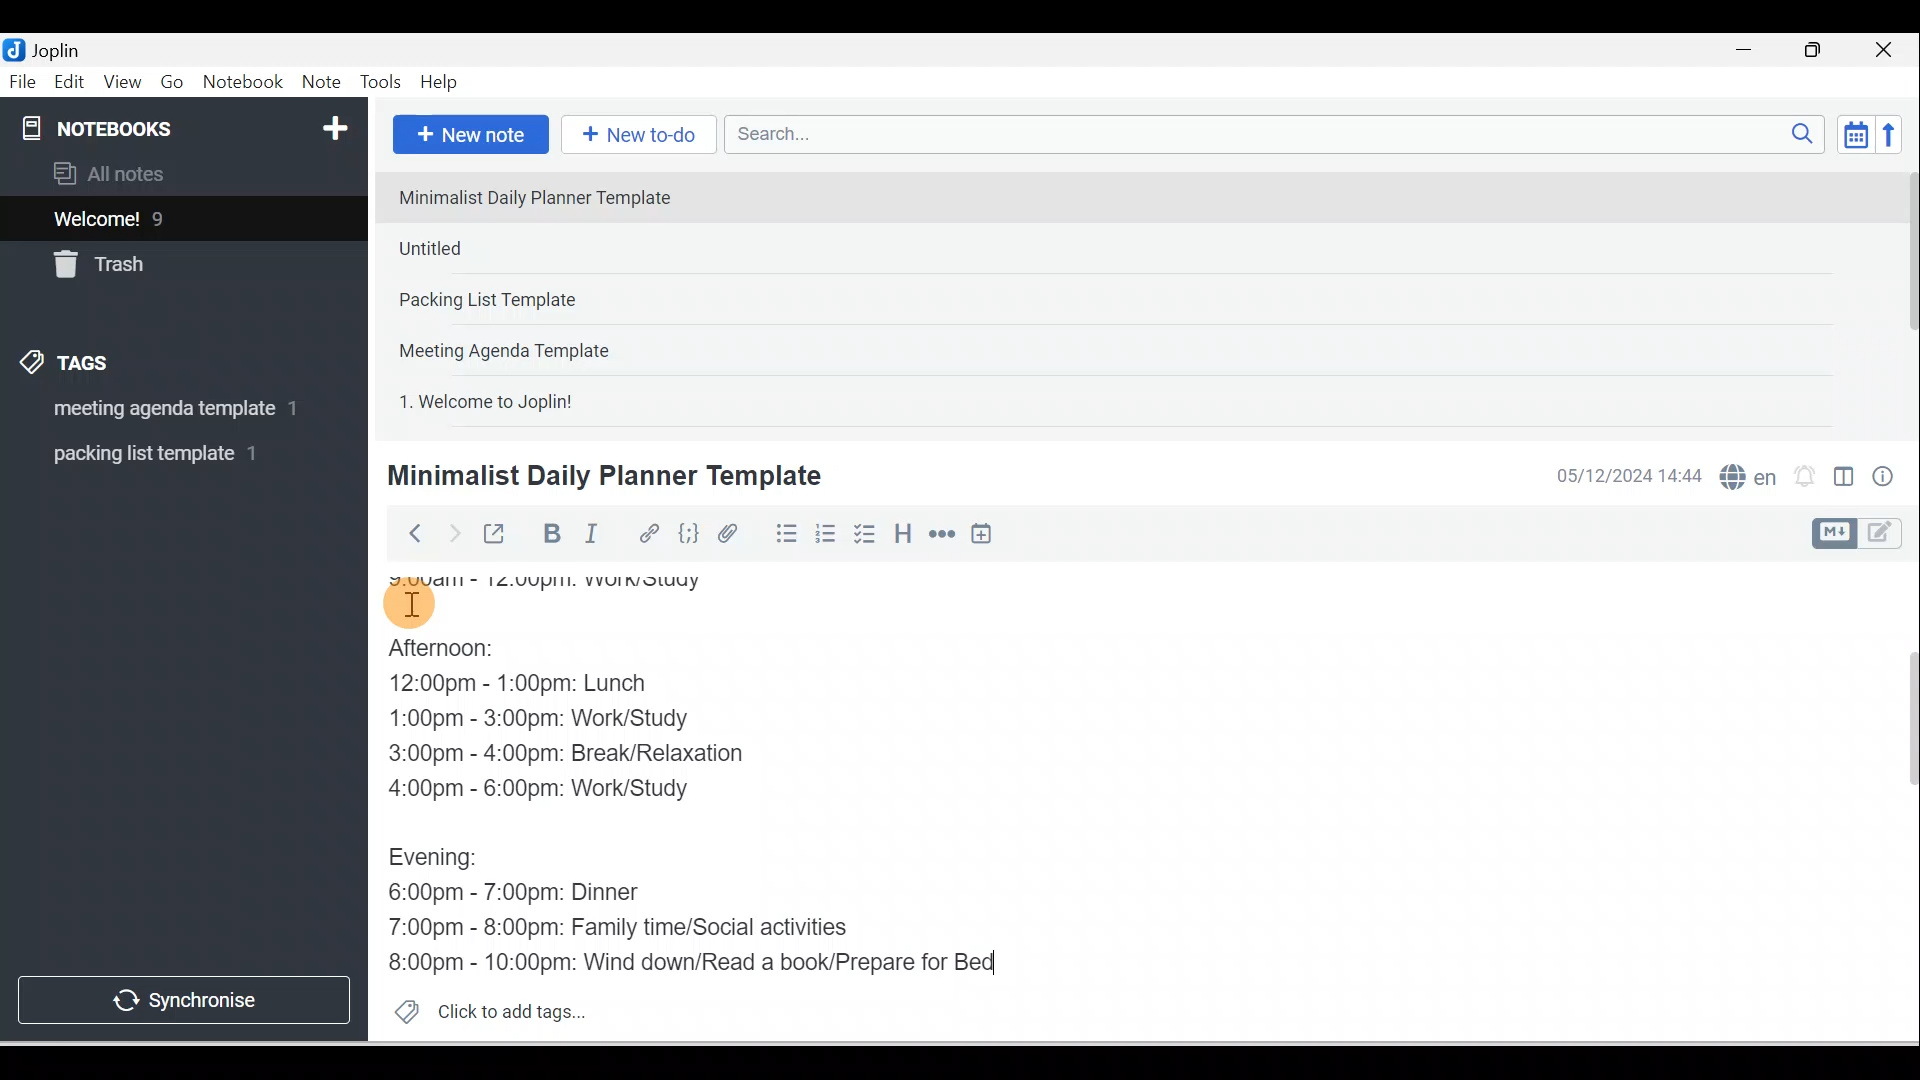 The image size is (1920, 1080). What do you see at coordinates (529, 248) in the screenshot?
I see `Note 2` at bounding box center [529, 248].